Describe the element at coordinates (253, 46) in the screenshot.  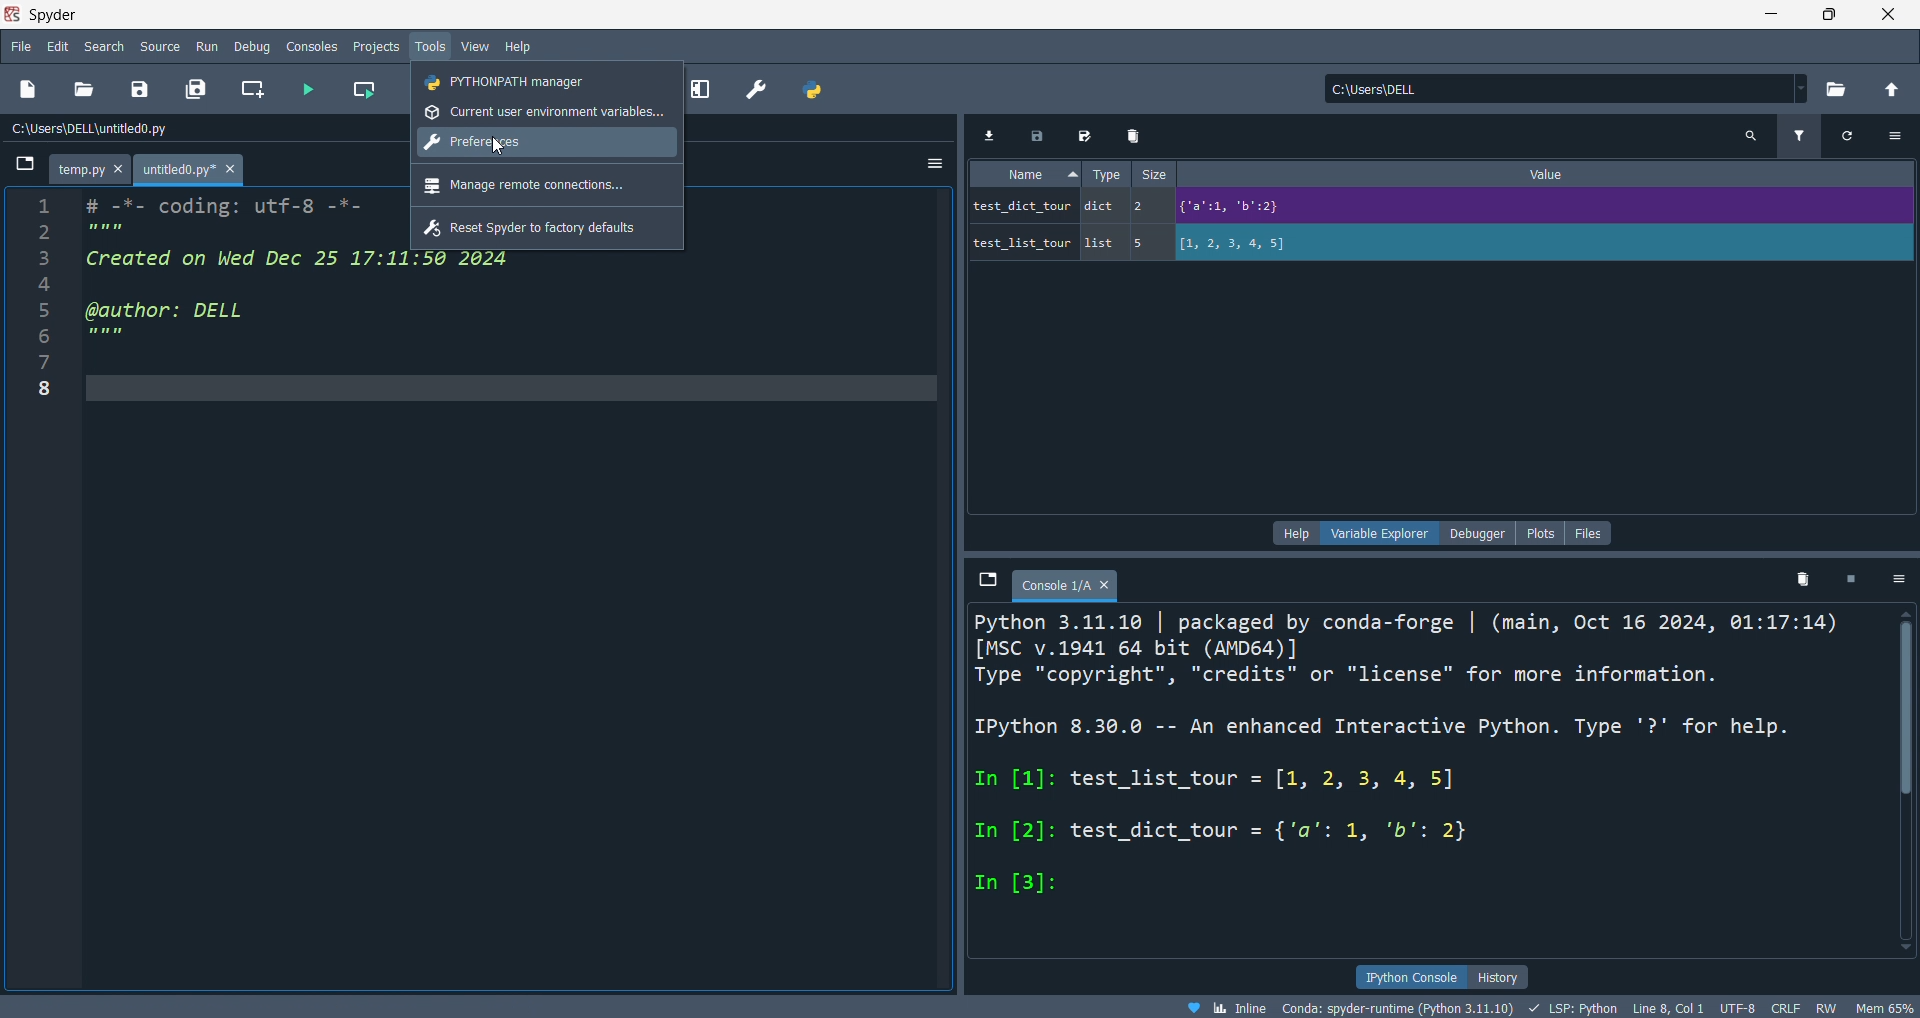
I see `debug` at that location.